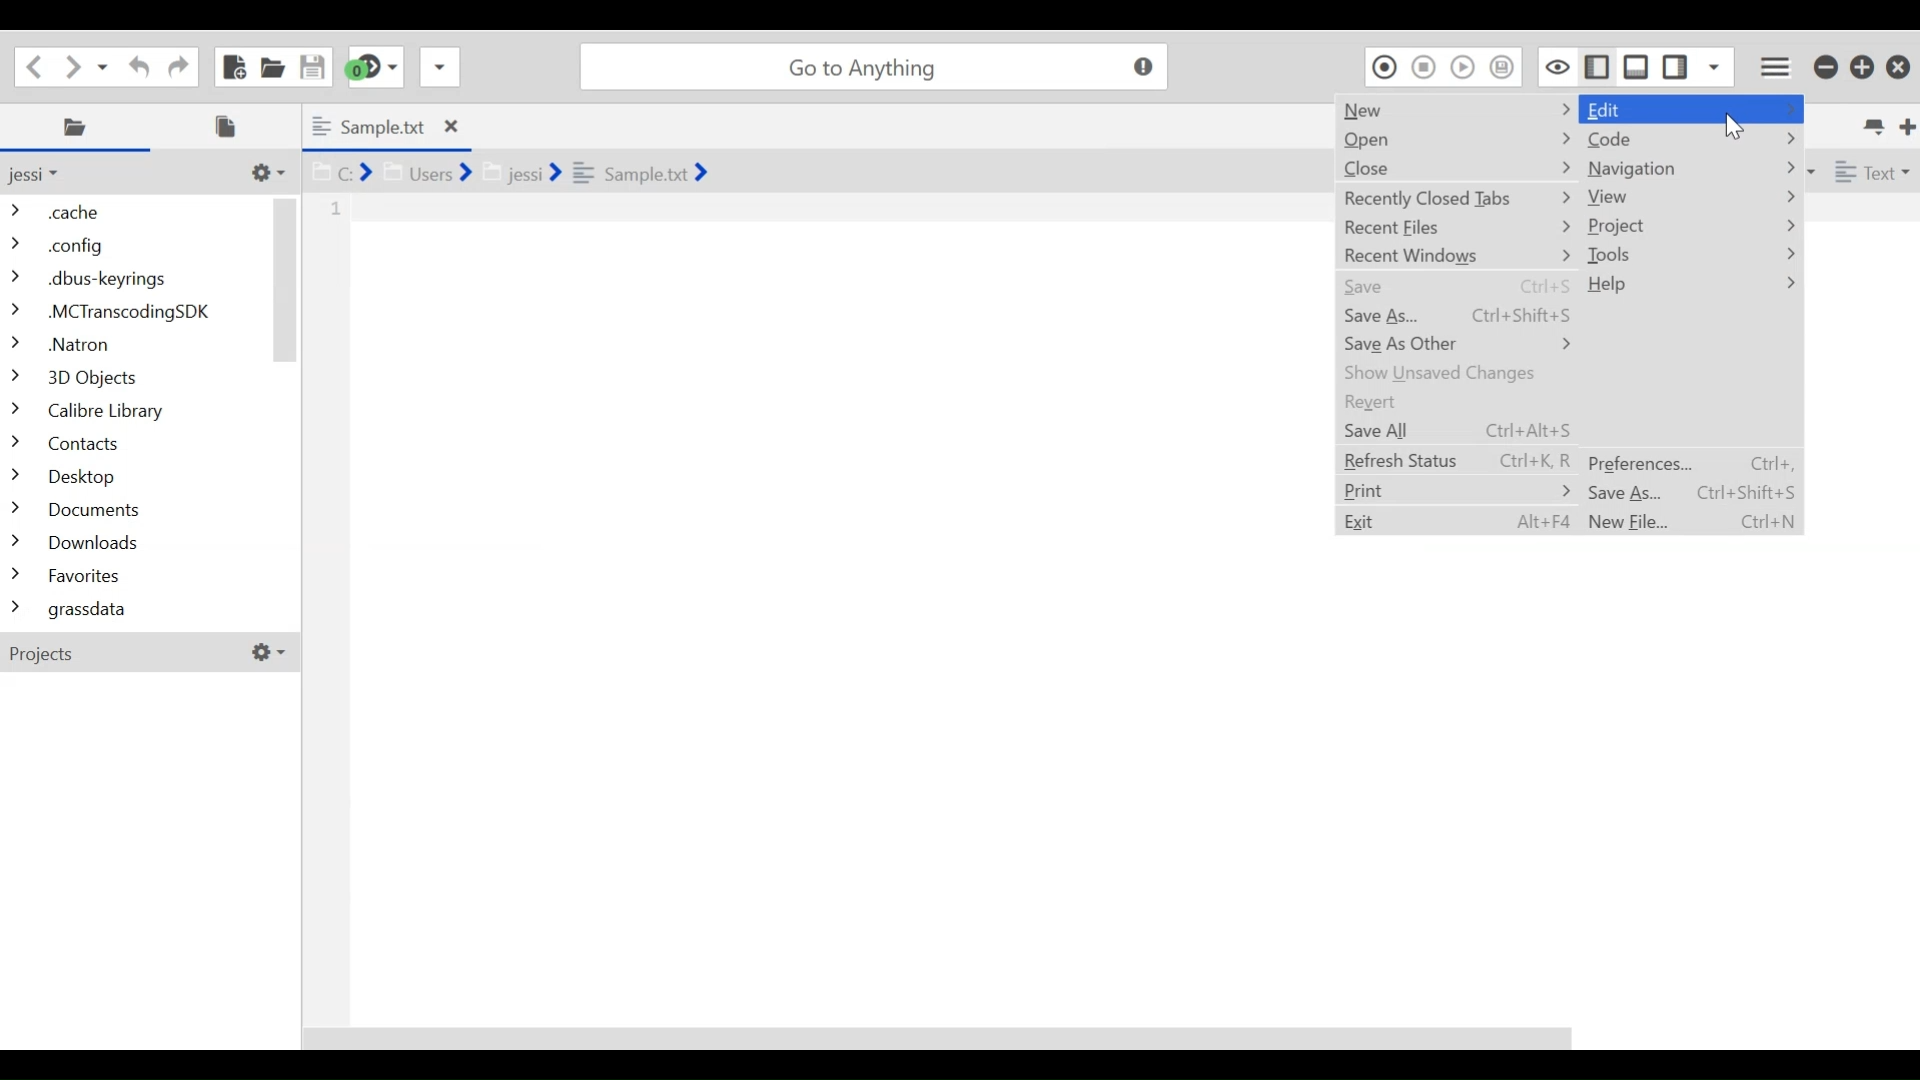 The width and height of the screenshot is (1920, 1080). Describe the element at coordinates (1455, 373) in the screenshot. I see `Show unsaved changes` at that location.